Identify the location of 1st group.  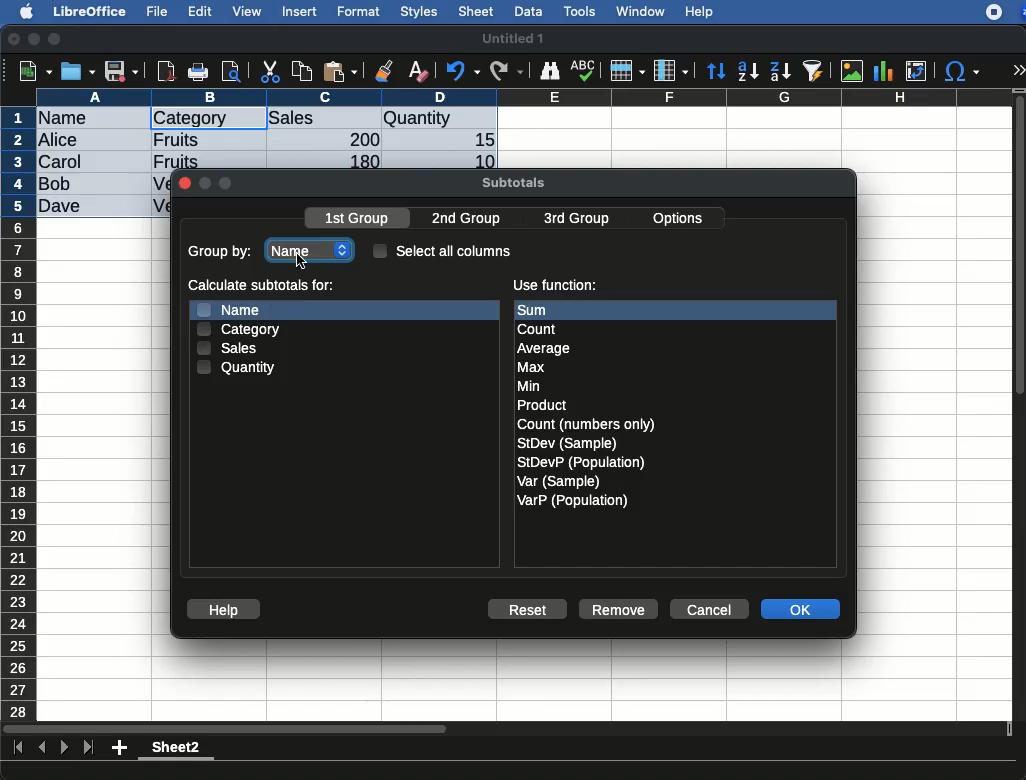
(359, 220).